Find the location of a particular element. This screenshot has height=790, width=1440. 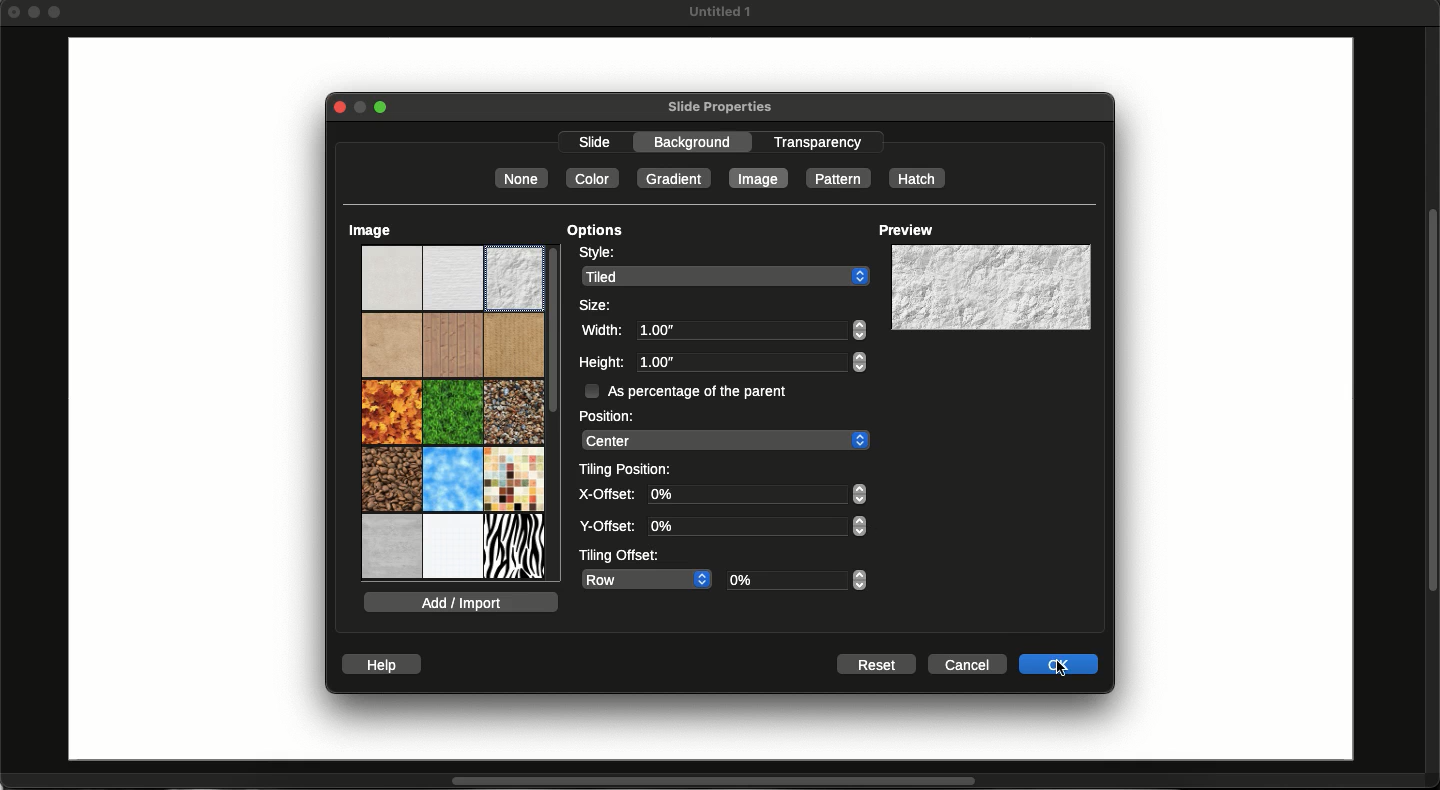

New background preview is located at coordinates (990, 288).